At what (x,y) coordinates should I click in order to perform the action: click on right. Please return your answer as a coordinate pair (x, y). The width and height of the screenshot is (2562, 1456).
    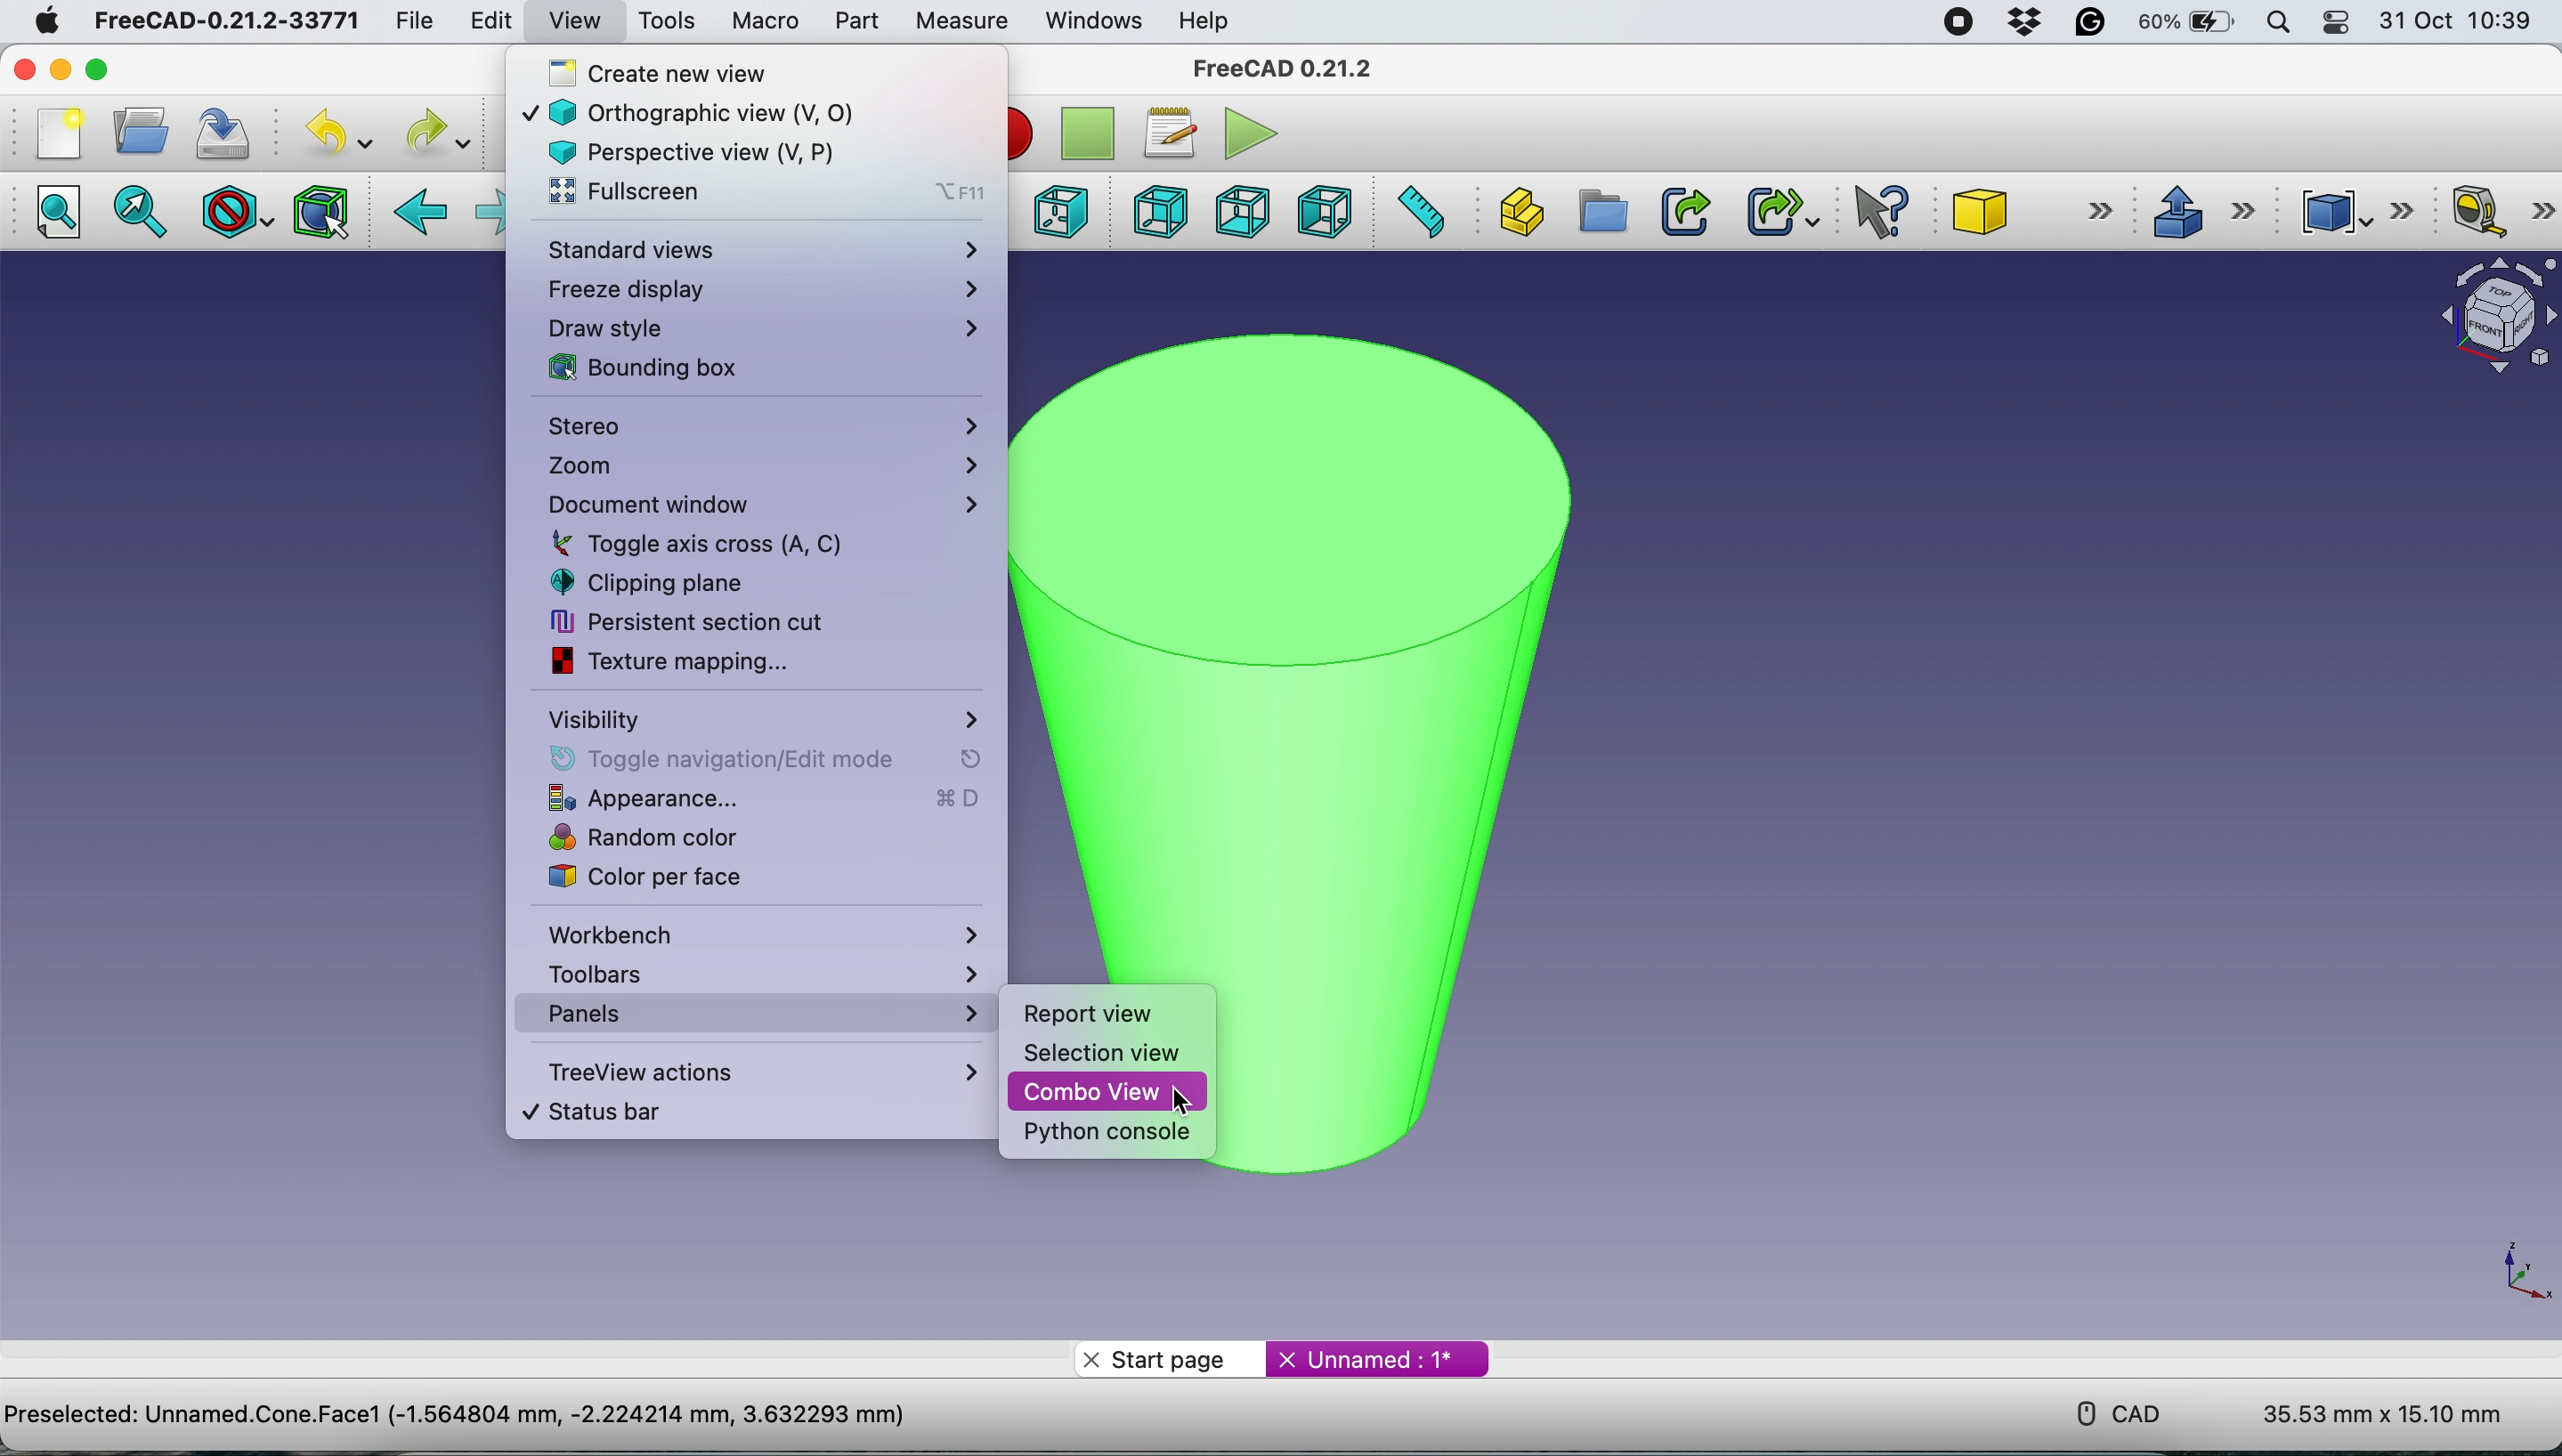
    Looking at the image, I should click on (1059, 210).